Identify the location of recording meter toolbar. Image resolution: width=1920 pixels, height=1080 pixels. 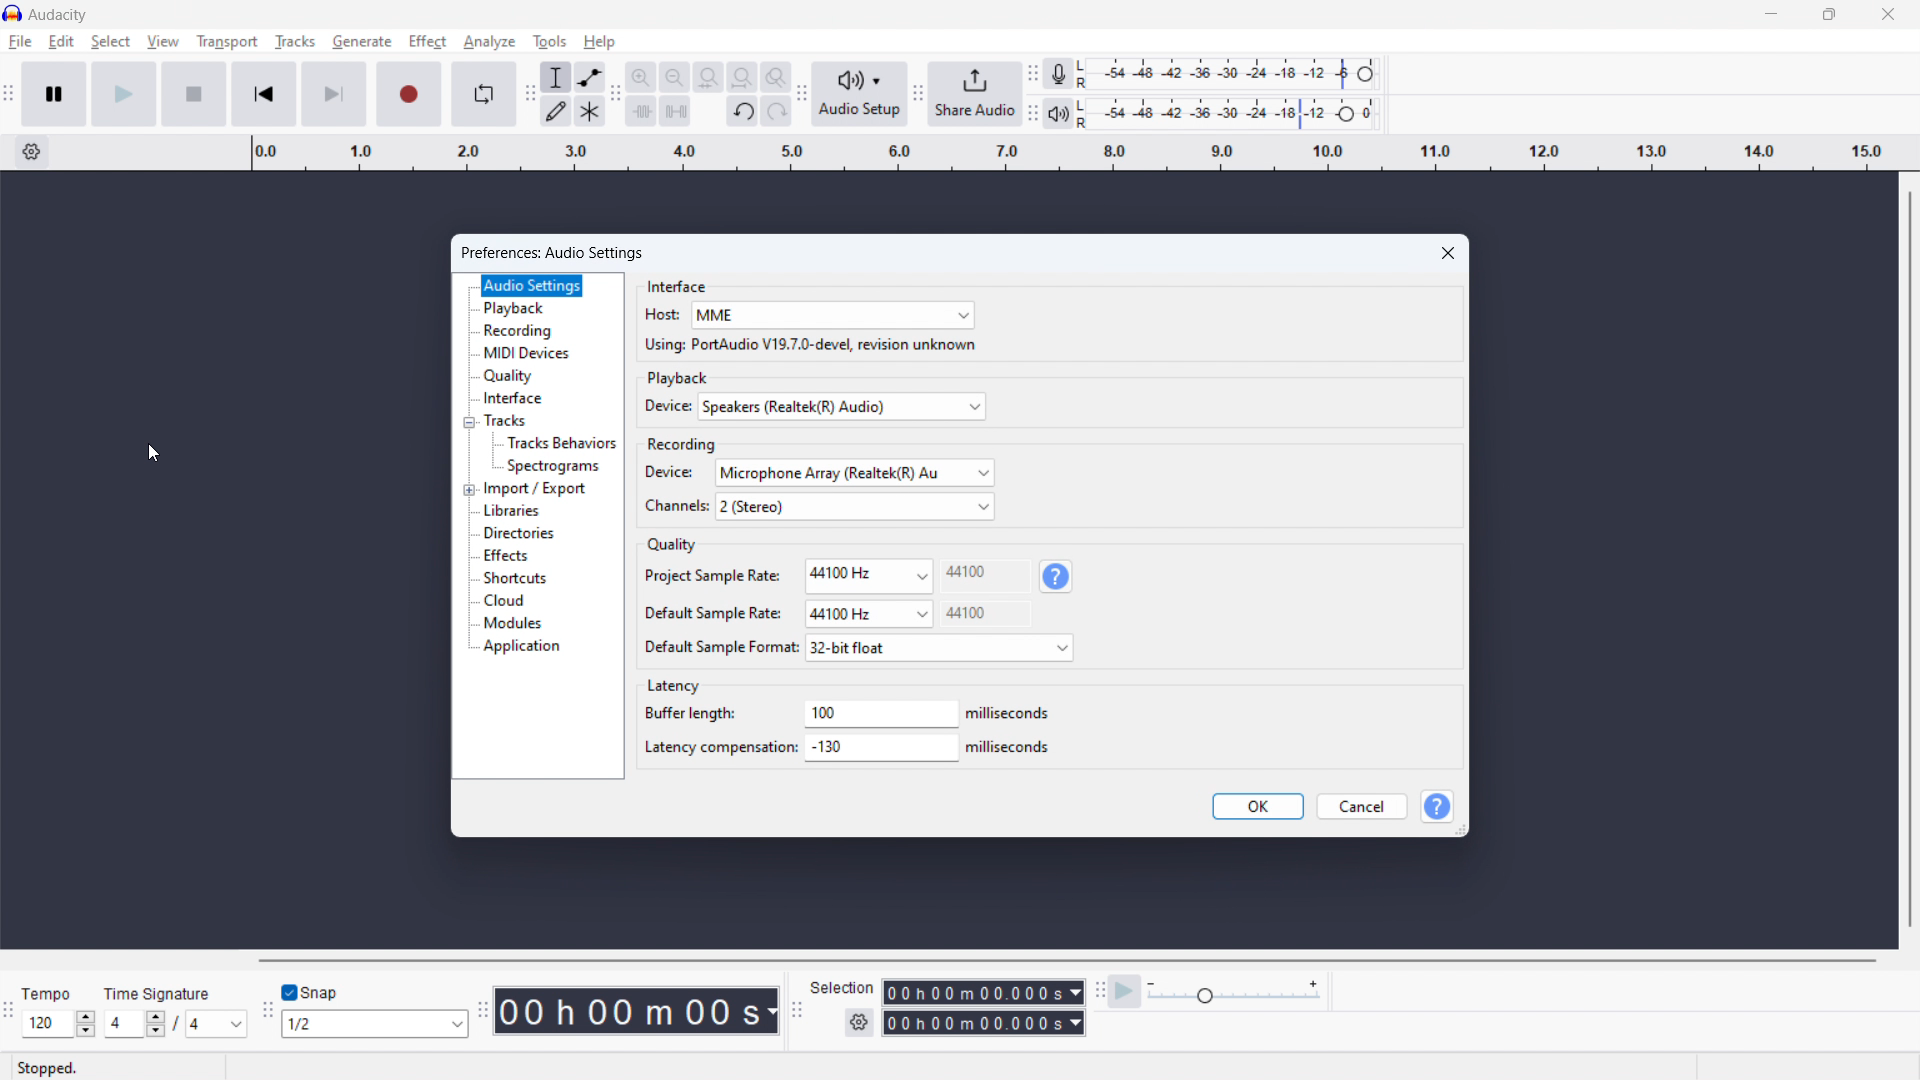
(1032, 73).